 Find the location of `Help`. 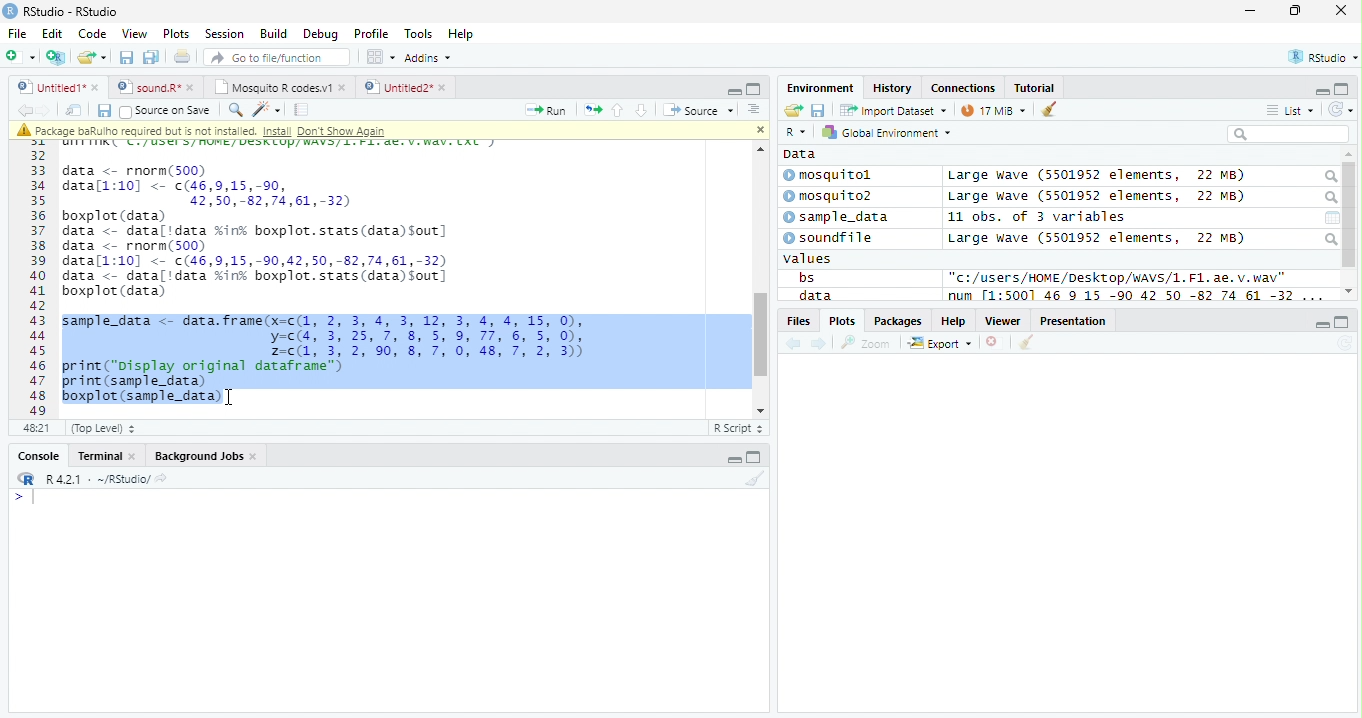

Help is located at coordinates (463, 34).